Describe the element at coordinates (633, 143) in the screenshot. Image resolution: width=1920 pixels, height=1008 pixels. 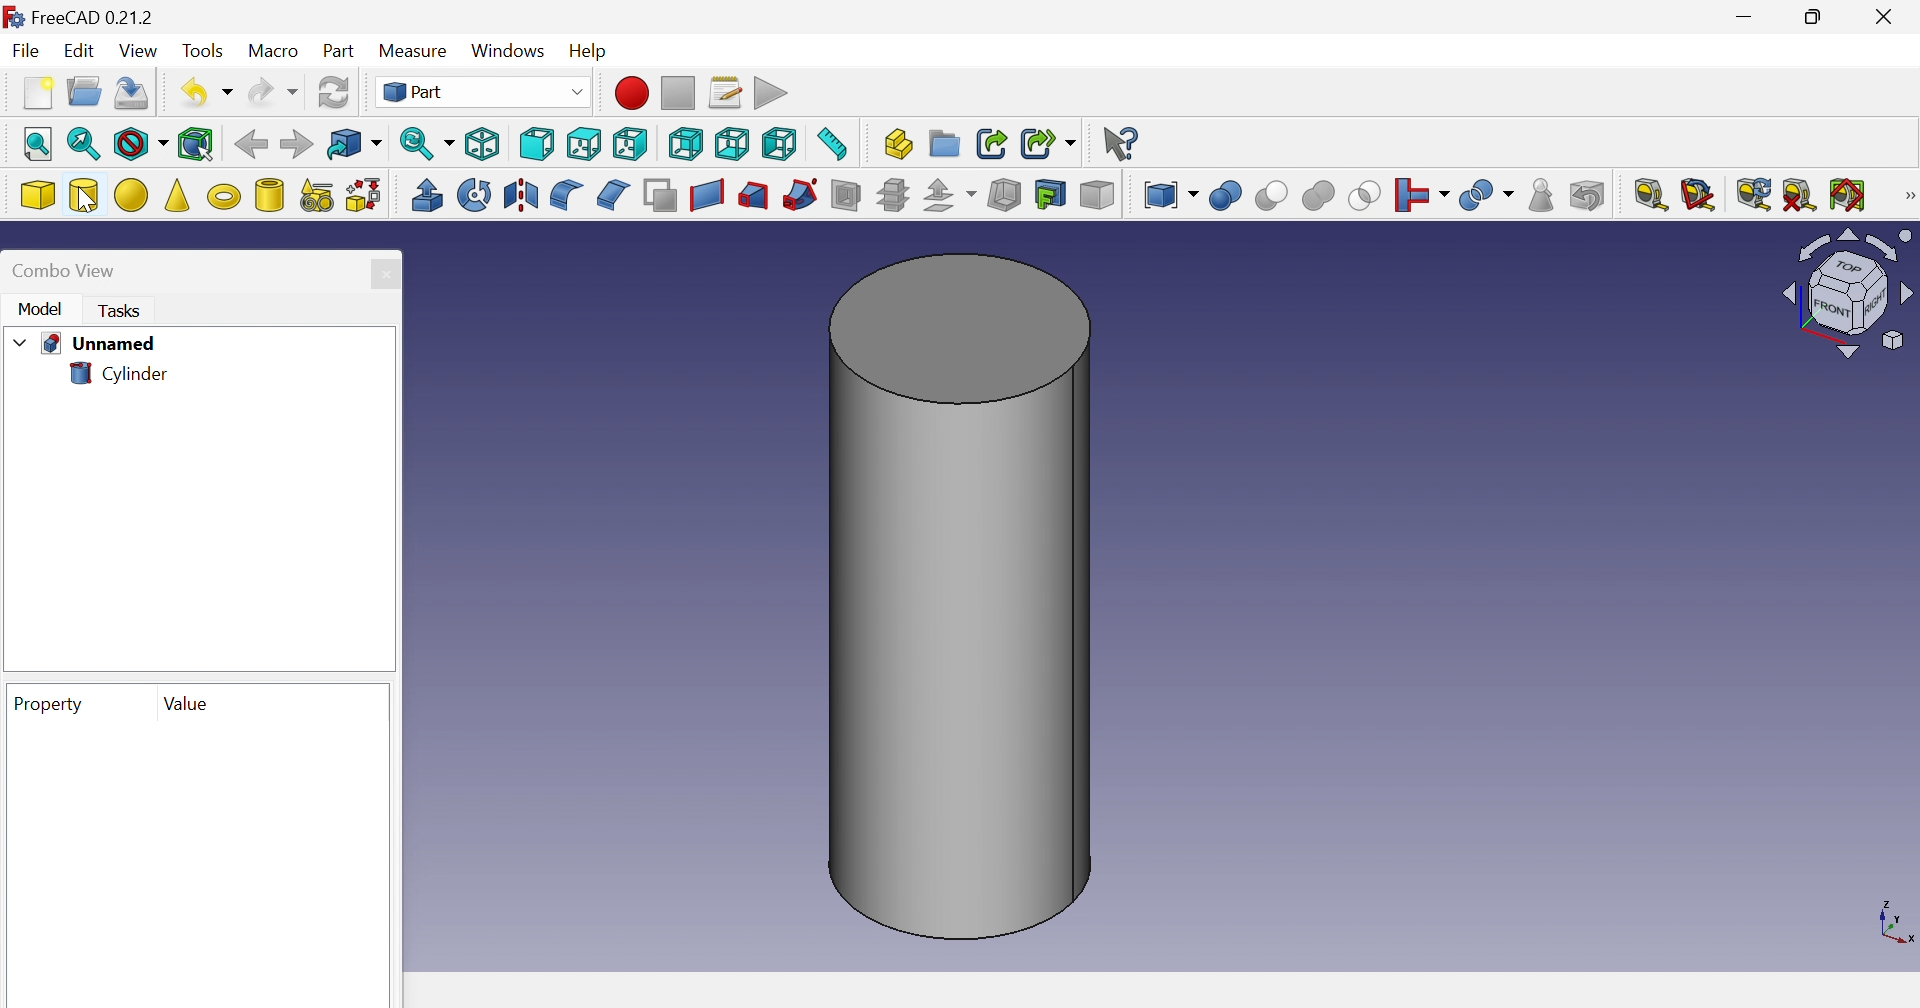
I see `Right` at that location.